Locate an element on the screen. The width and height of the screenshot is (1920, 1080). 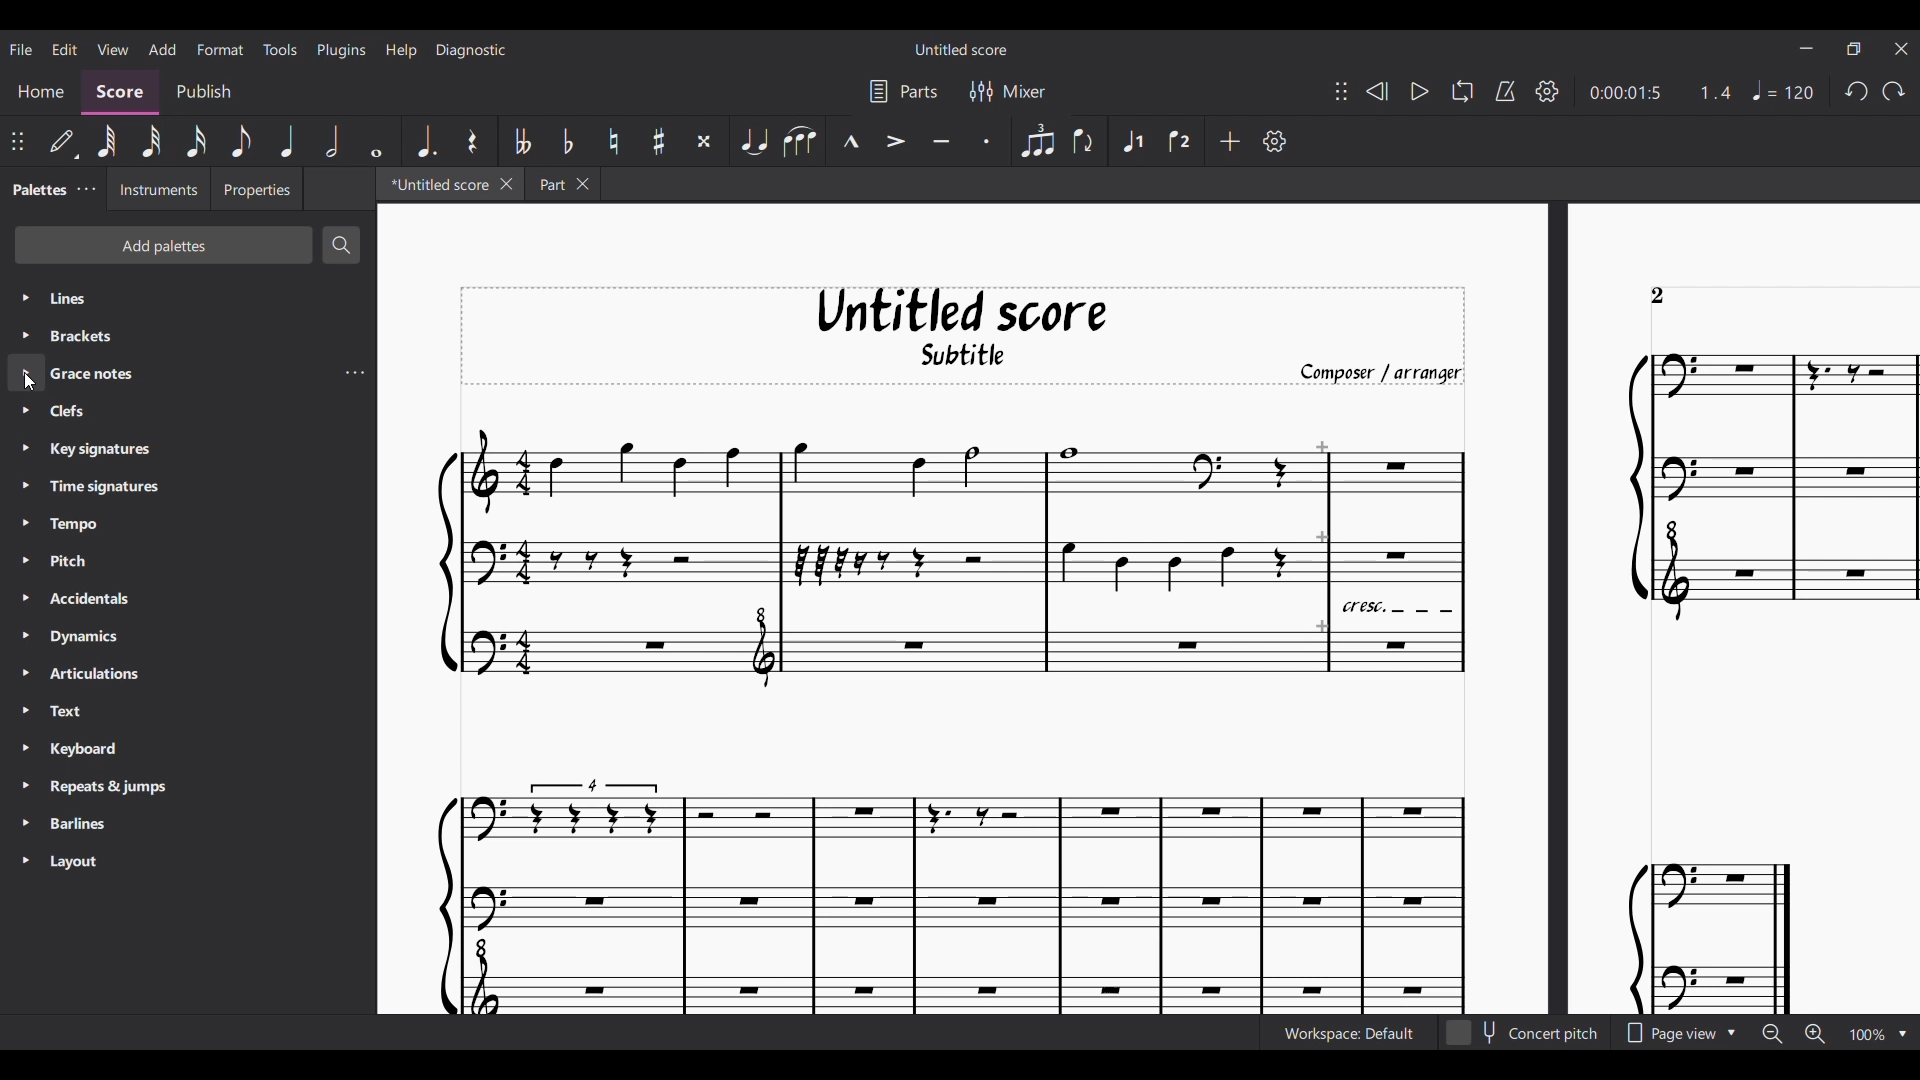
Search palette is located at coordinates (342, 245).